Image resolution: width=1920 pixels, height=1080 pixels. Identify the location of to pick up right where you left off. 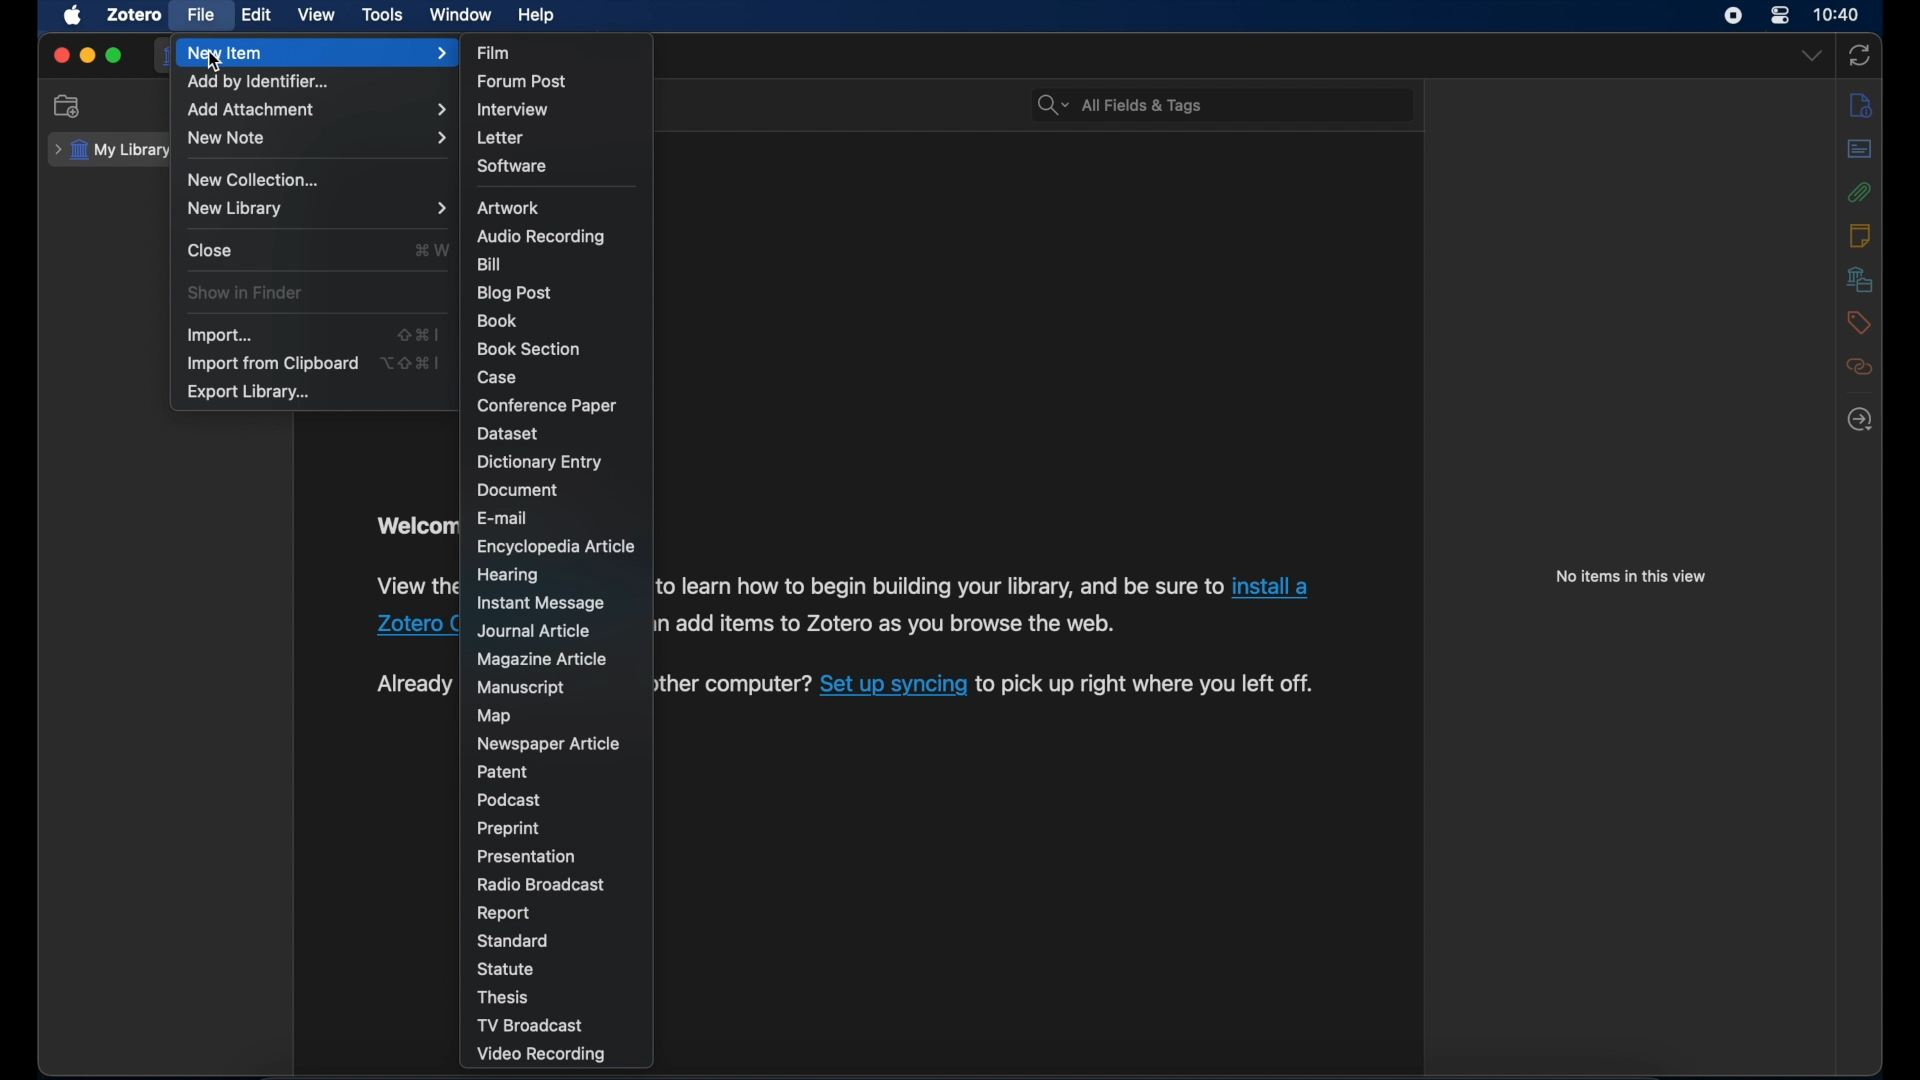
(1149, 686).